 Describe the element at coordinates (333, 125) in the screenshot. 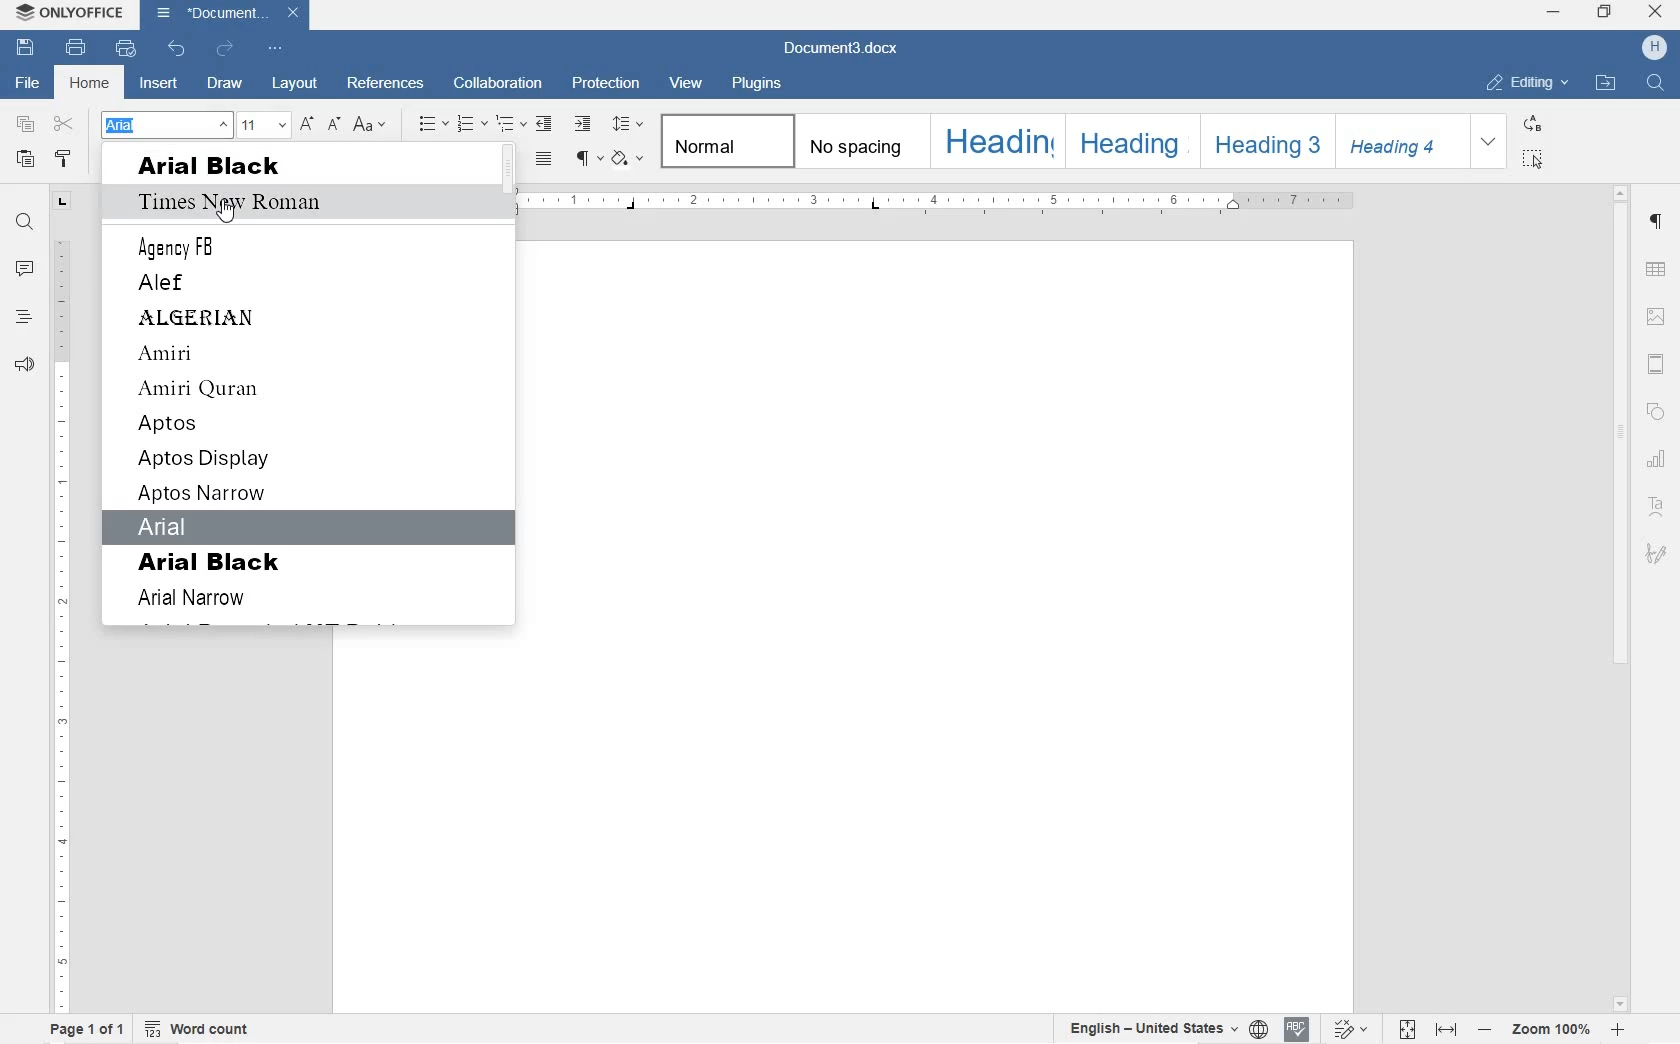

I see `DECREMENT FONT SIZE` at that location.